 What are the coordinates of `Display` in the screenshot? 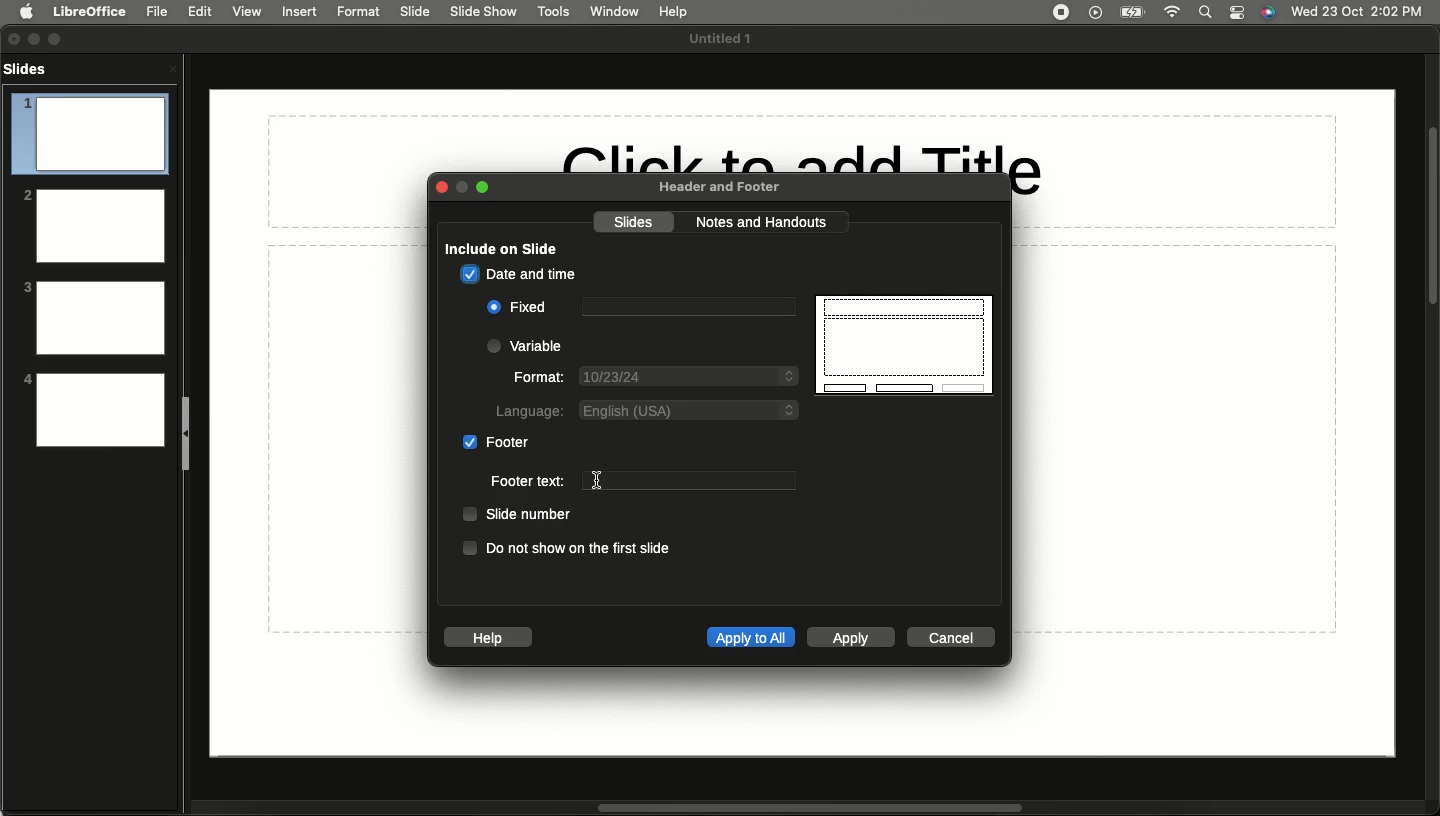 It's located at (905, 343).